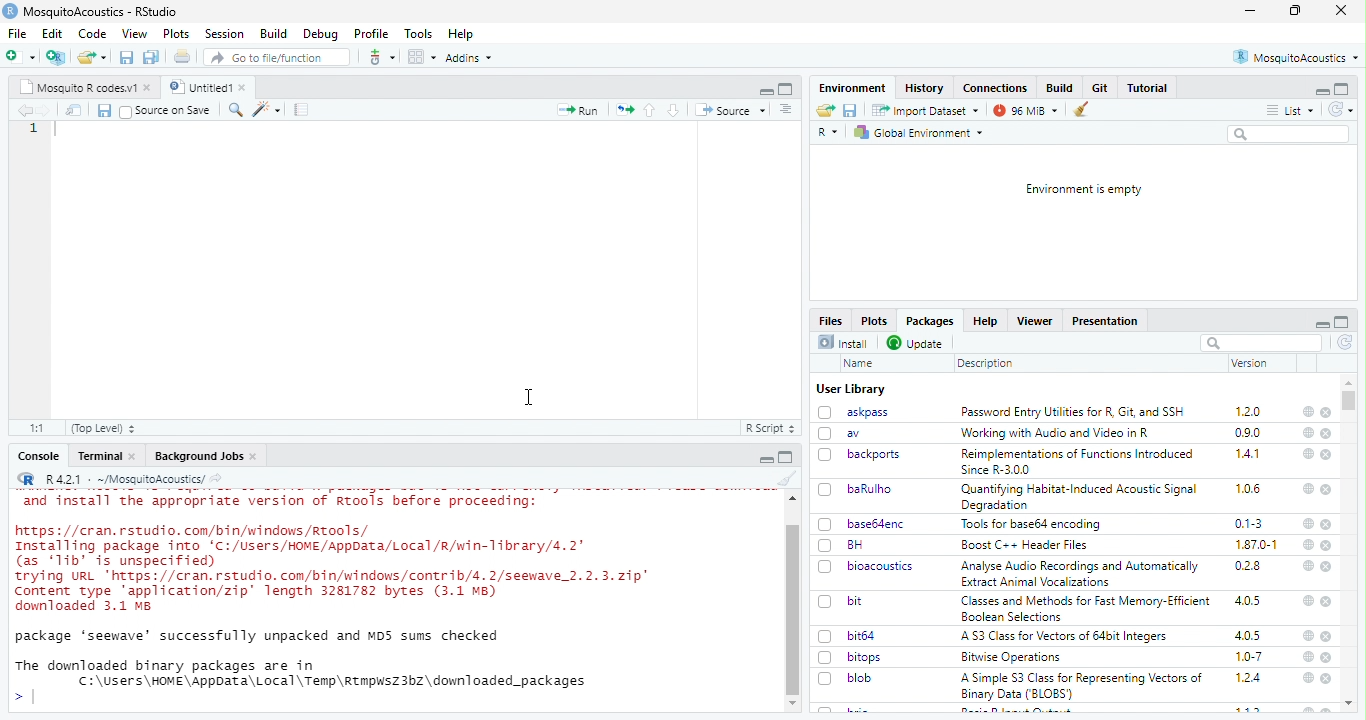  What do you see at coordinates (198, 457) in the screenshot?
I see `Background Jobs` at bounding box center [198, 457].